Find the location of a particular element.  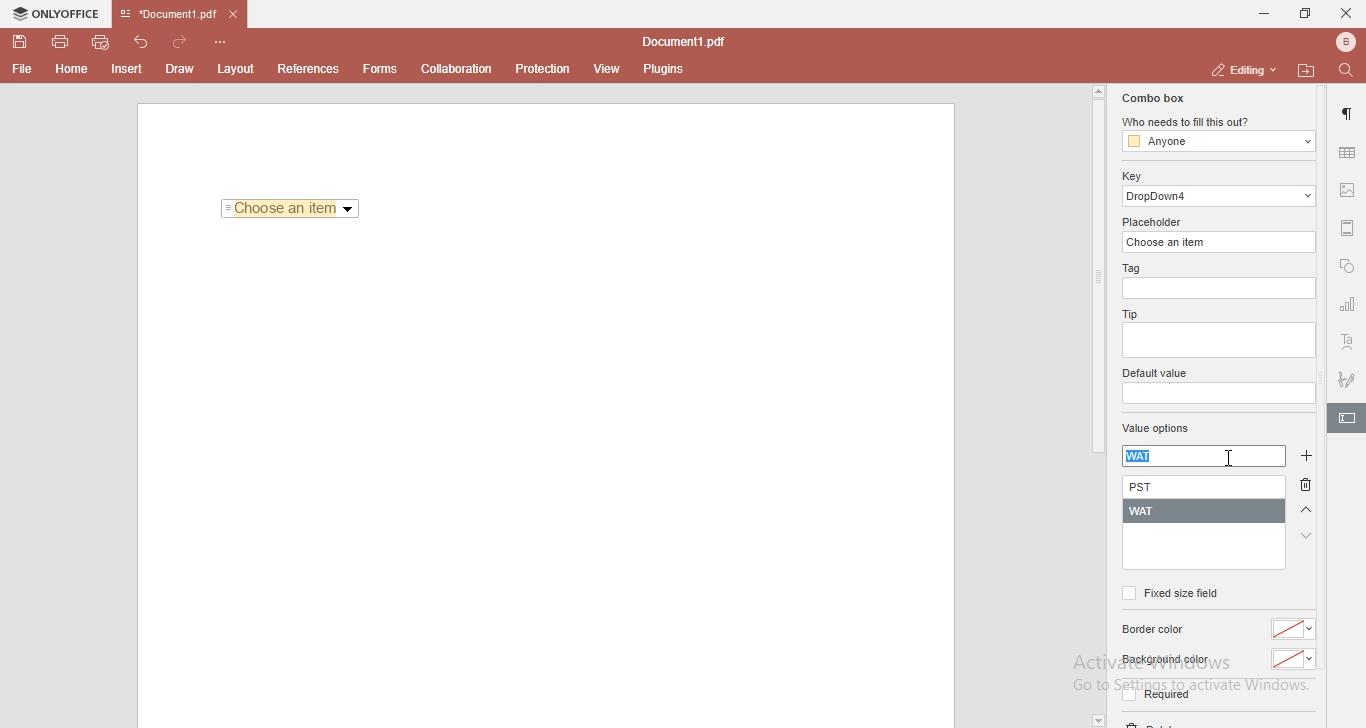

redo is located at coordinates (184, 38).